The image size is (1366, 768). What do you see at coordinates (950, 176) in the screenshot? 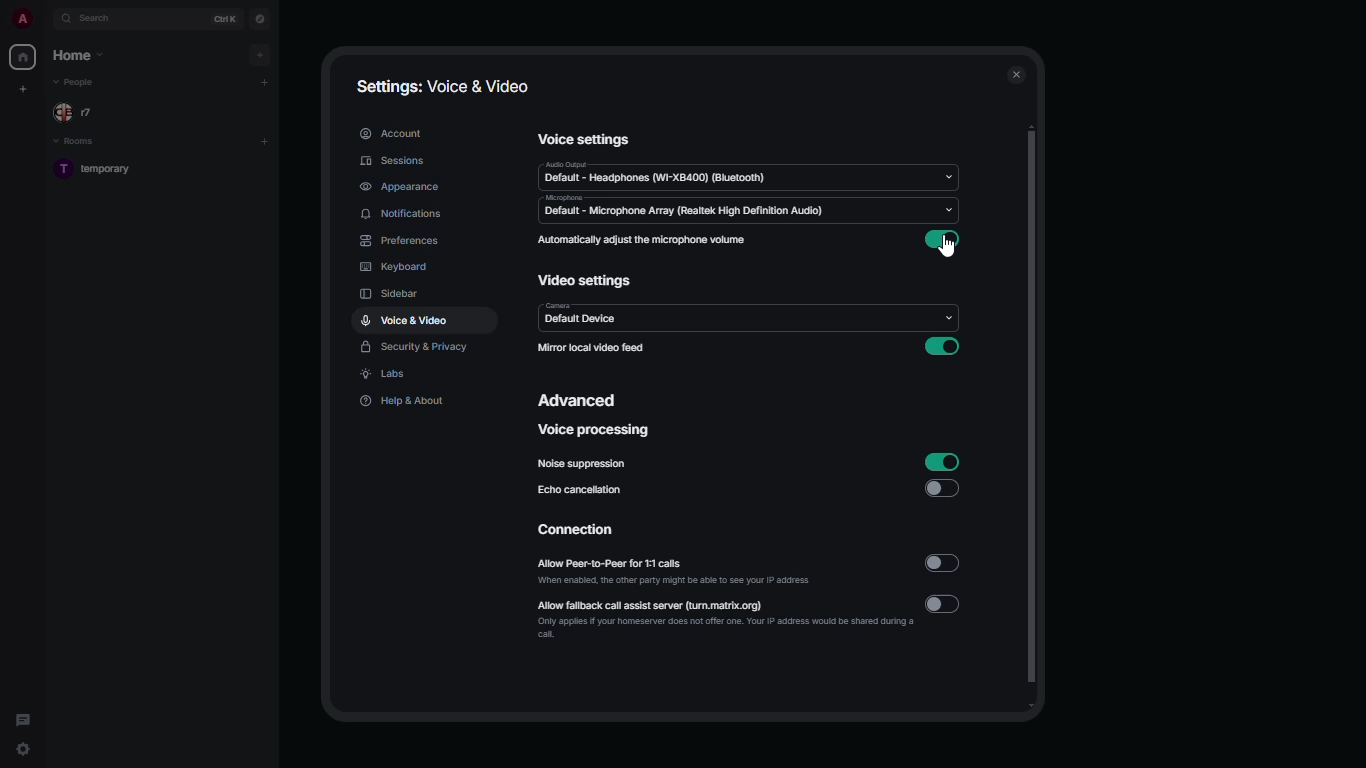
I see `drop down` at bounding box center [950, 176].